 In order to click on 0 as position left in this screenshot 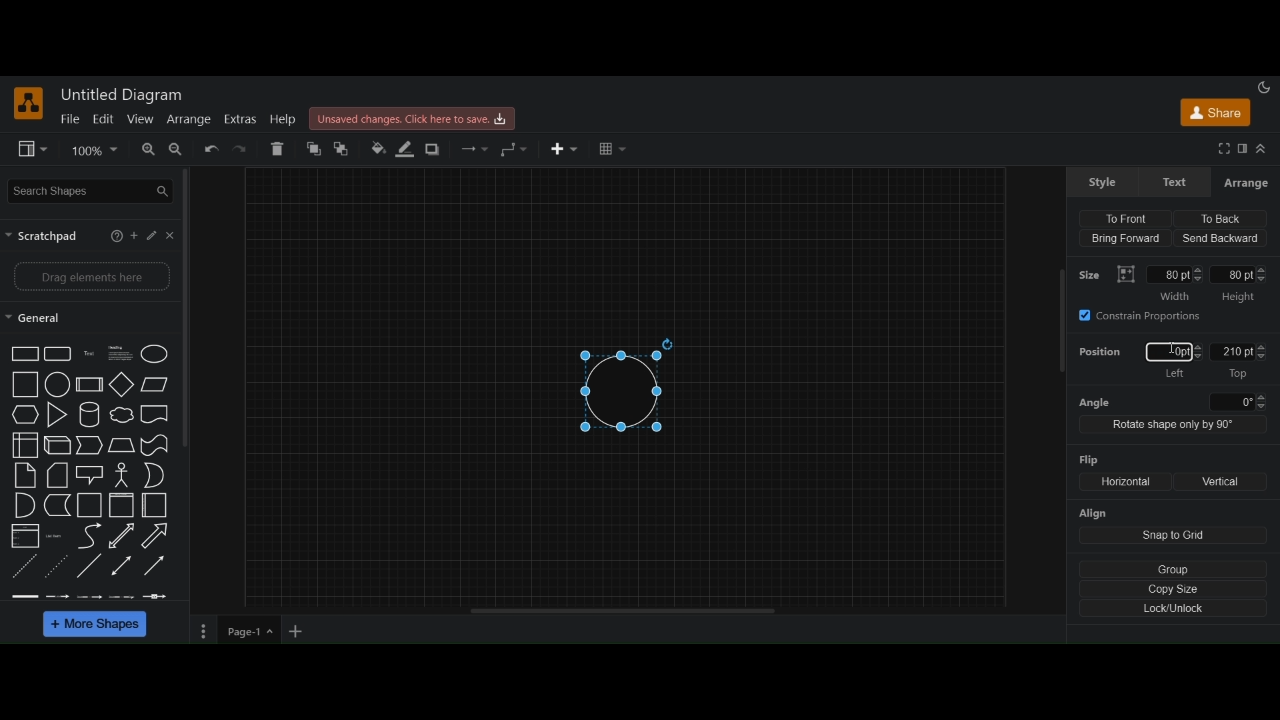, I will do `click(1175, 361)`.